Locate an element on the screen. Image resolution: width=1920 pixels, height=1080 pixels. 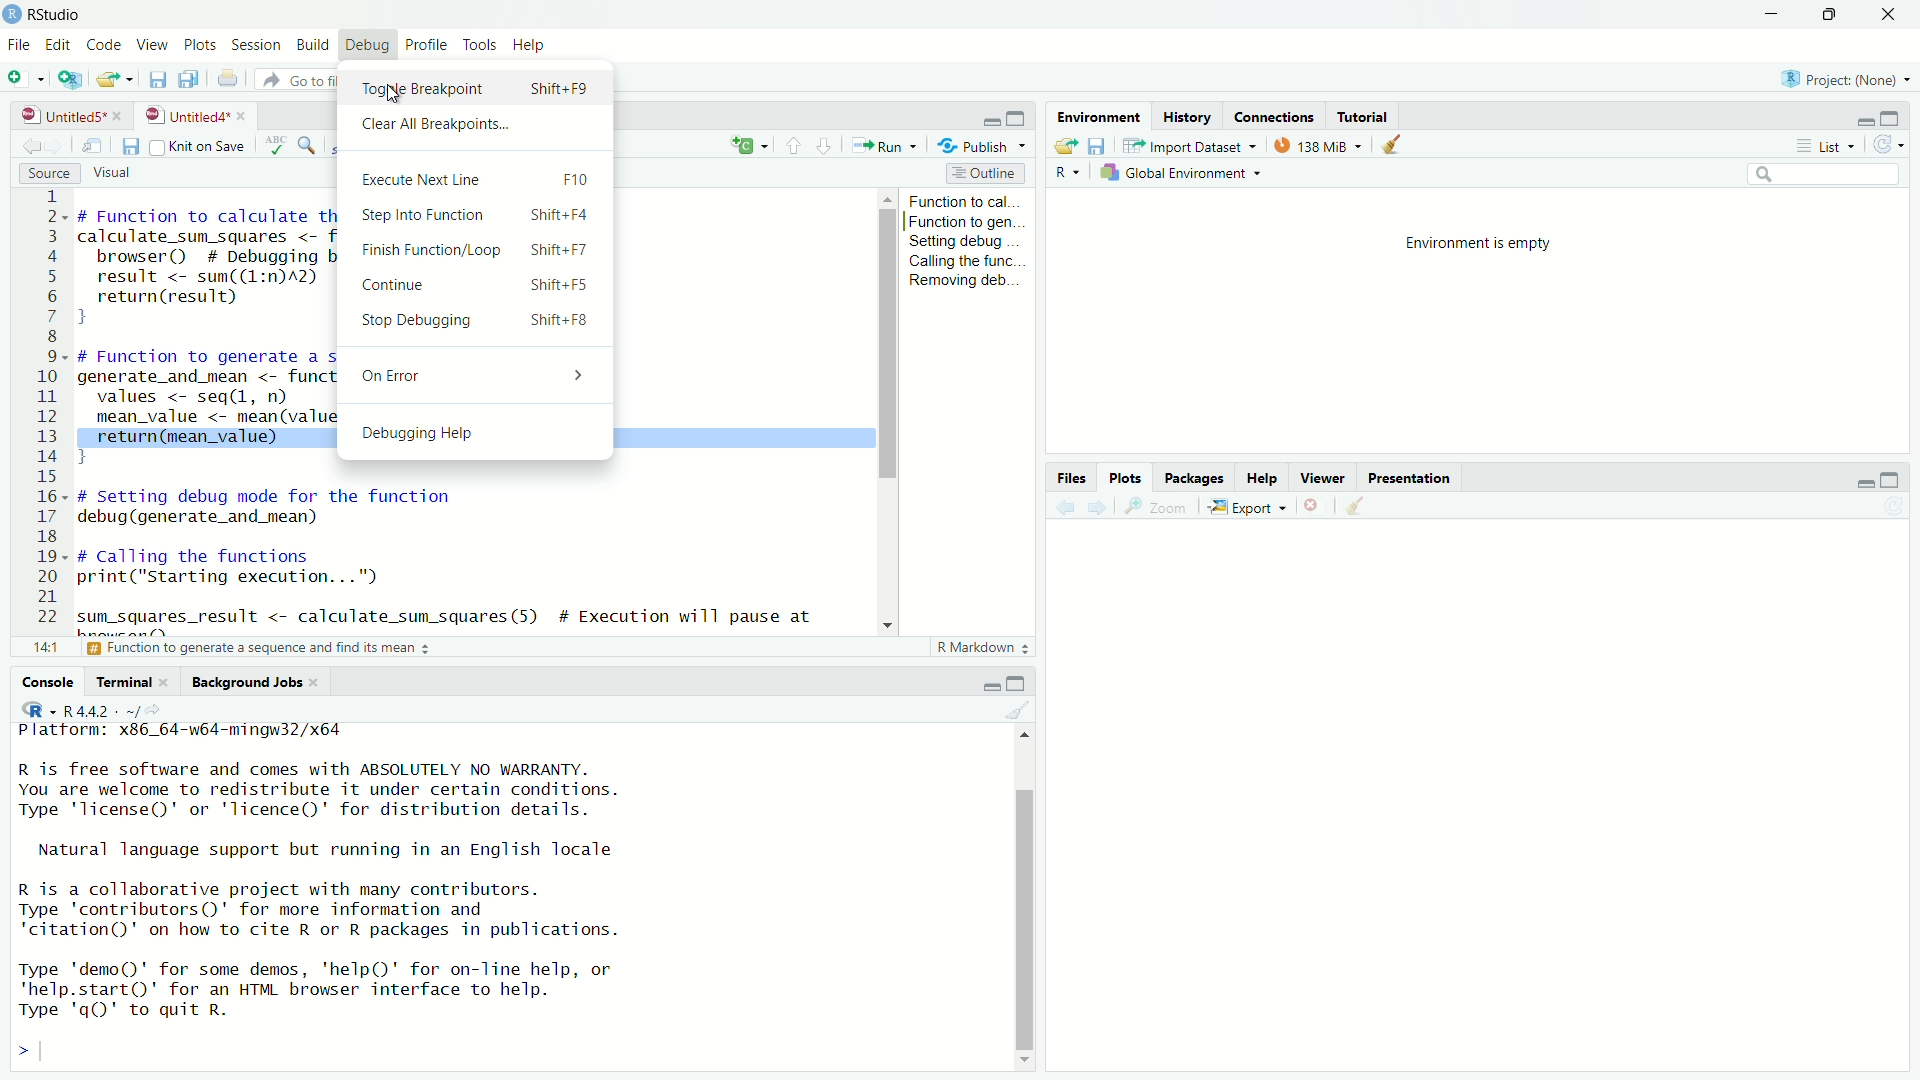
code to get the result is located at coordinates (458, 617).